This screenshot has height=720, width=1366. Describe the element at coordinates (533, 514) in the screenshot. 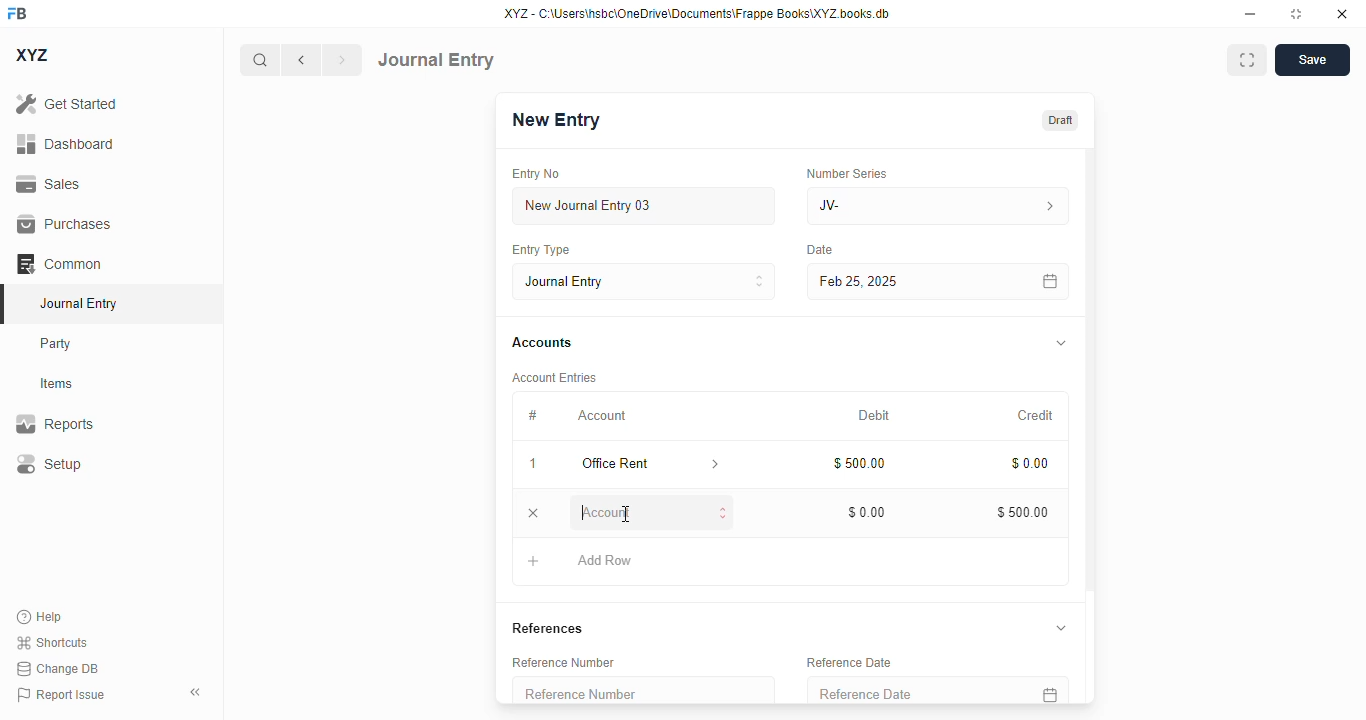

I see `remove` at that location.